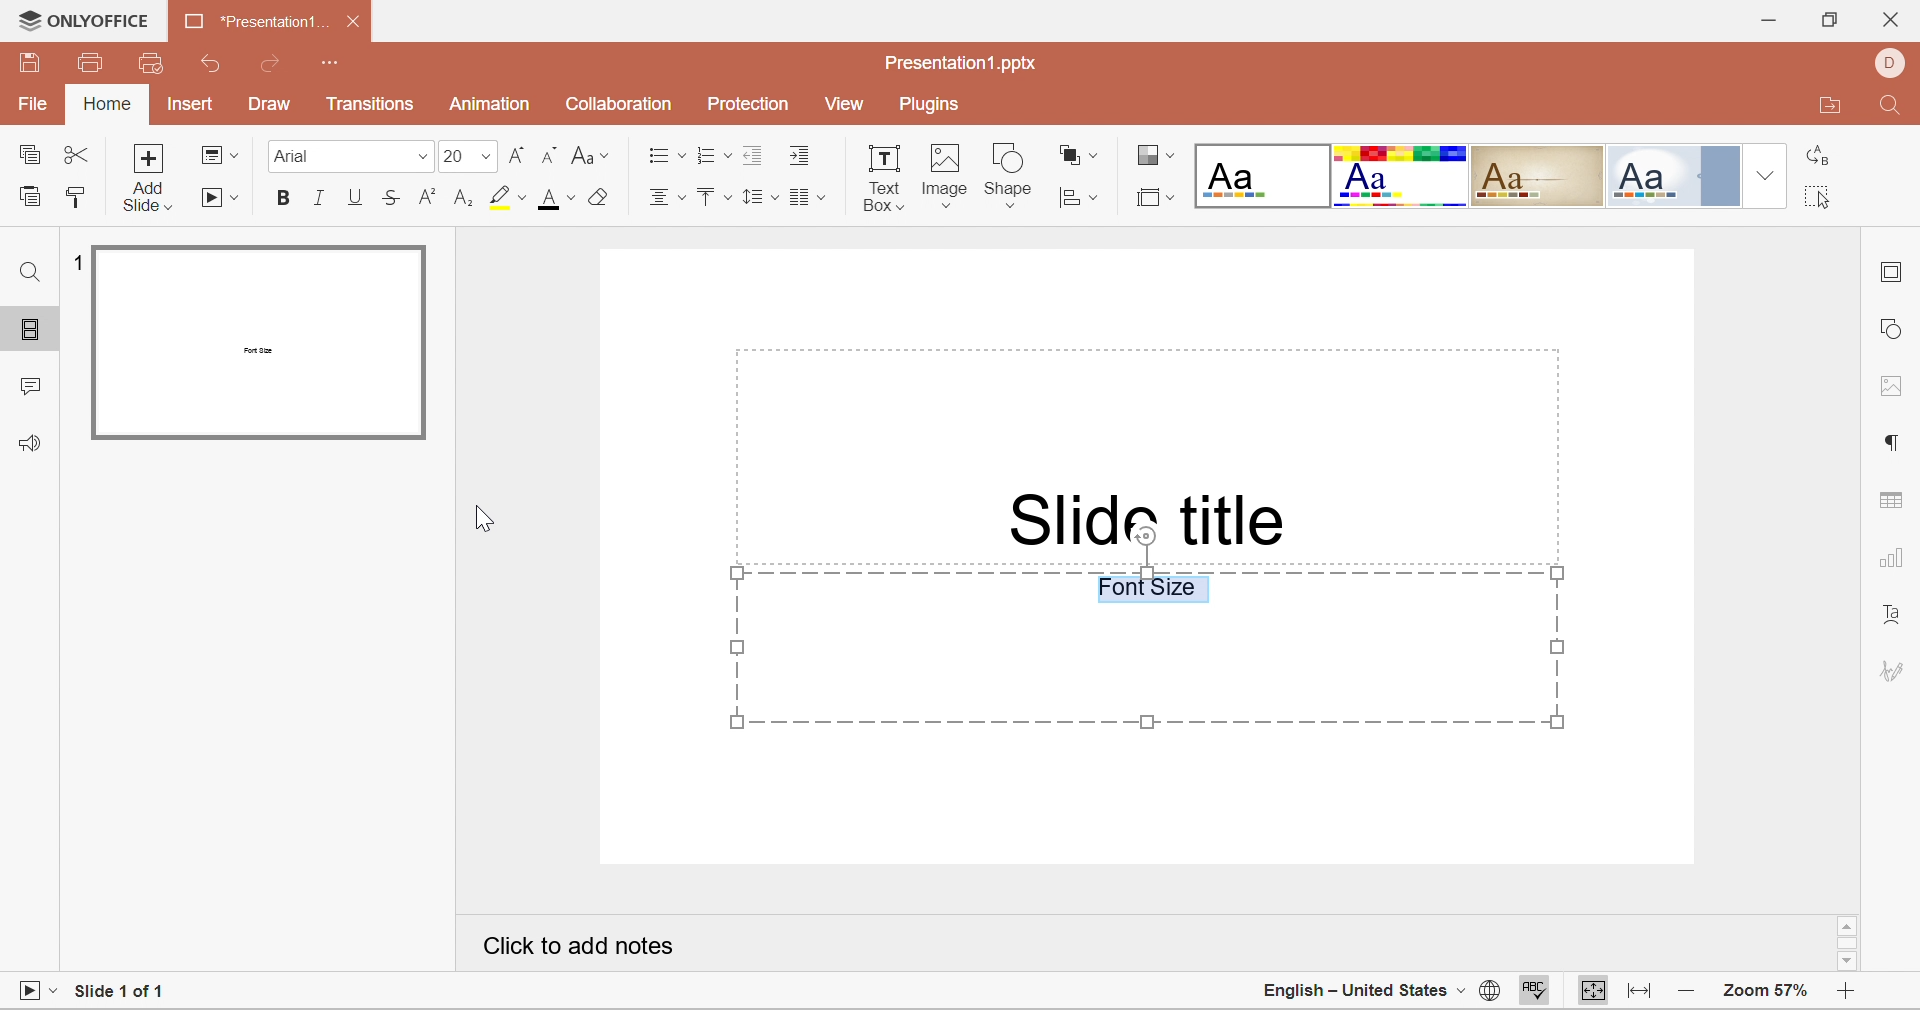 This screenshot has width=1920, height=1010. I want to click on DELL, so click(1891, 62).